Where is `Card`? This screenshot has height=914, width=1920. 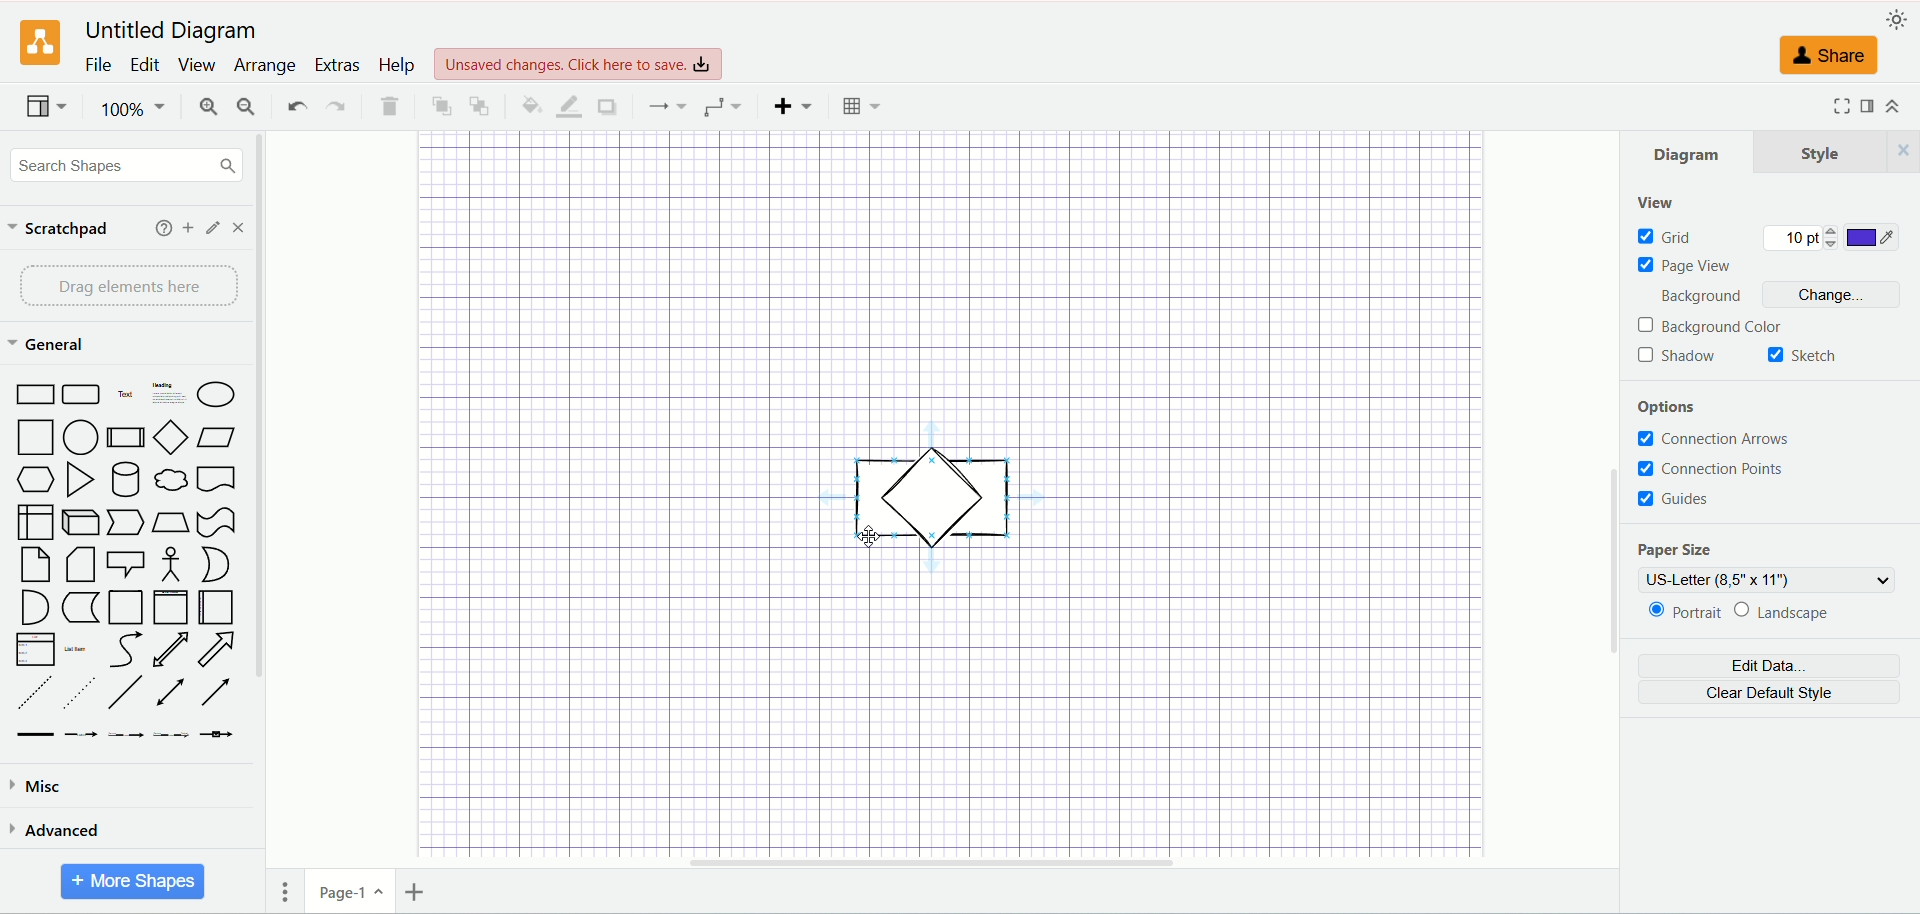 Card is located at coordinates (83, 565).